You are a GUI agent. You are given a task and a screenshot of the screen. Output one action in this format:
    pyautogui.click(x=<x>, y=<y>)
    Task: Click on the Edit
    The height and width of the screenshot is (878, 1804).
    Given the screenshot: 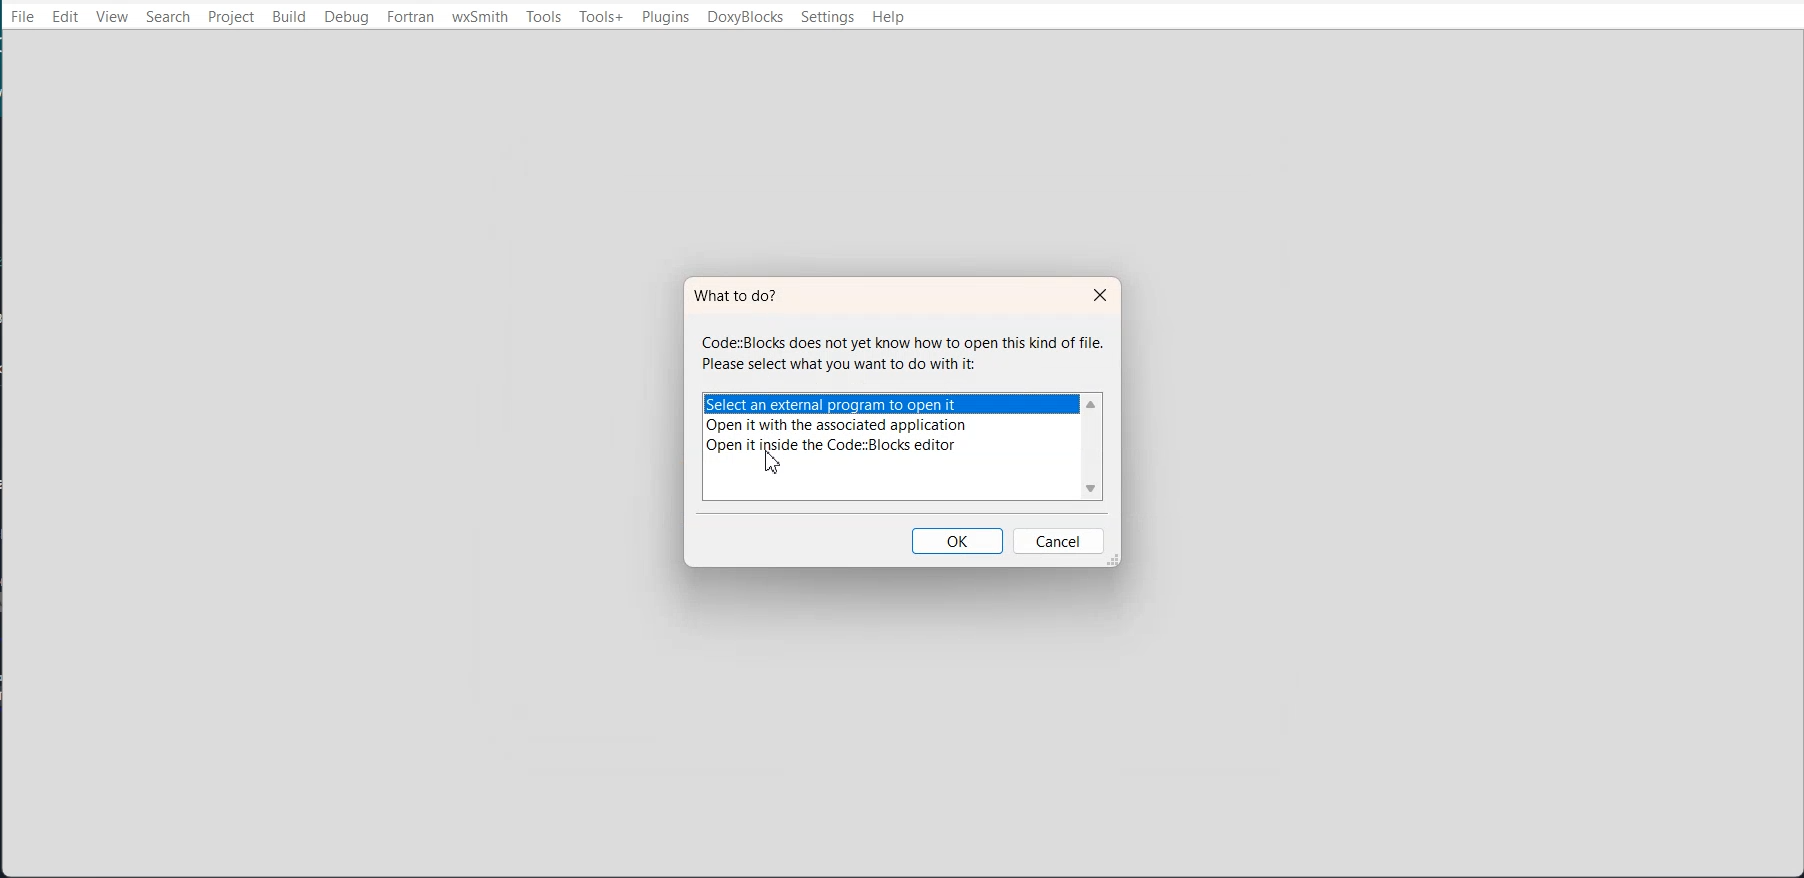 What is the action you would take?
    pyautogui.click(x=66, y=17)
    